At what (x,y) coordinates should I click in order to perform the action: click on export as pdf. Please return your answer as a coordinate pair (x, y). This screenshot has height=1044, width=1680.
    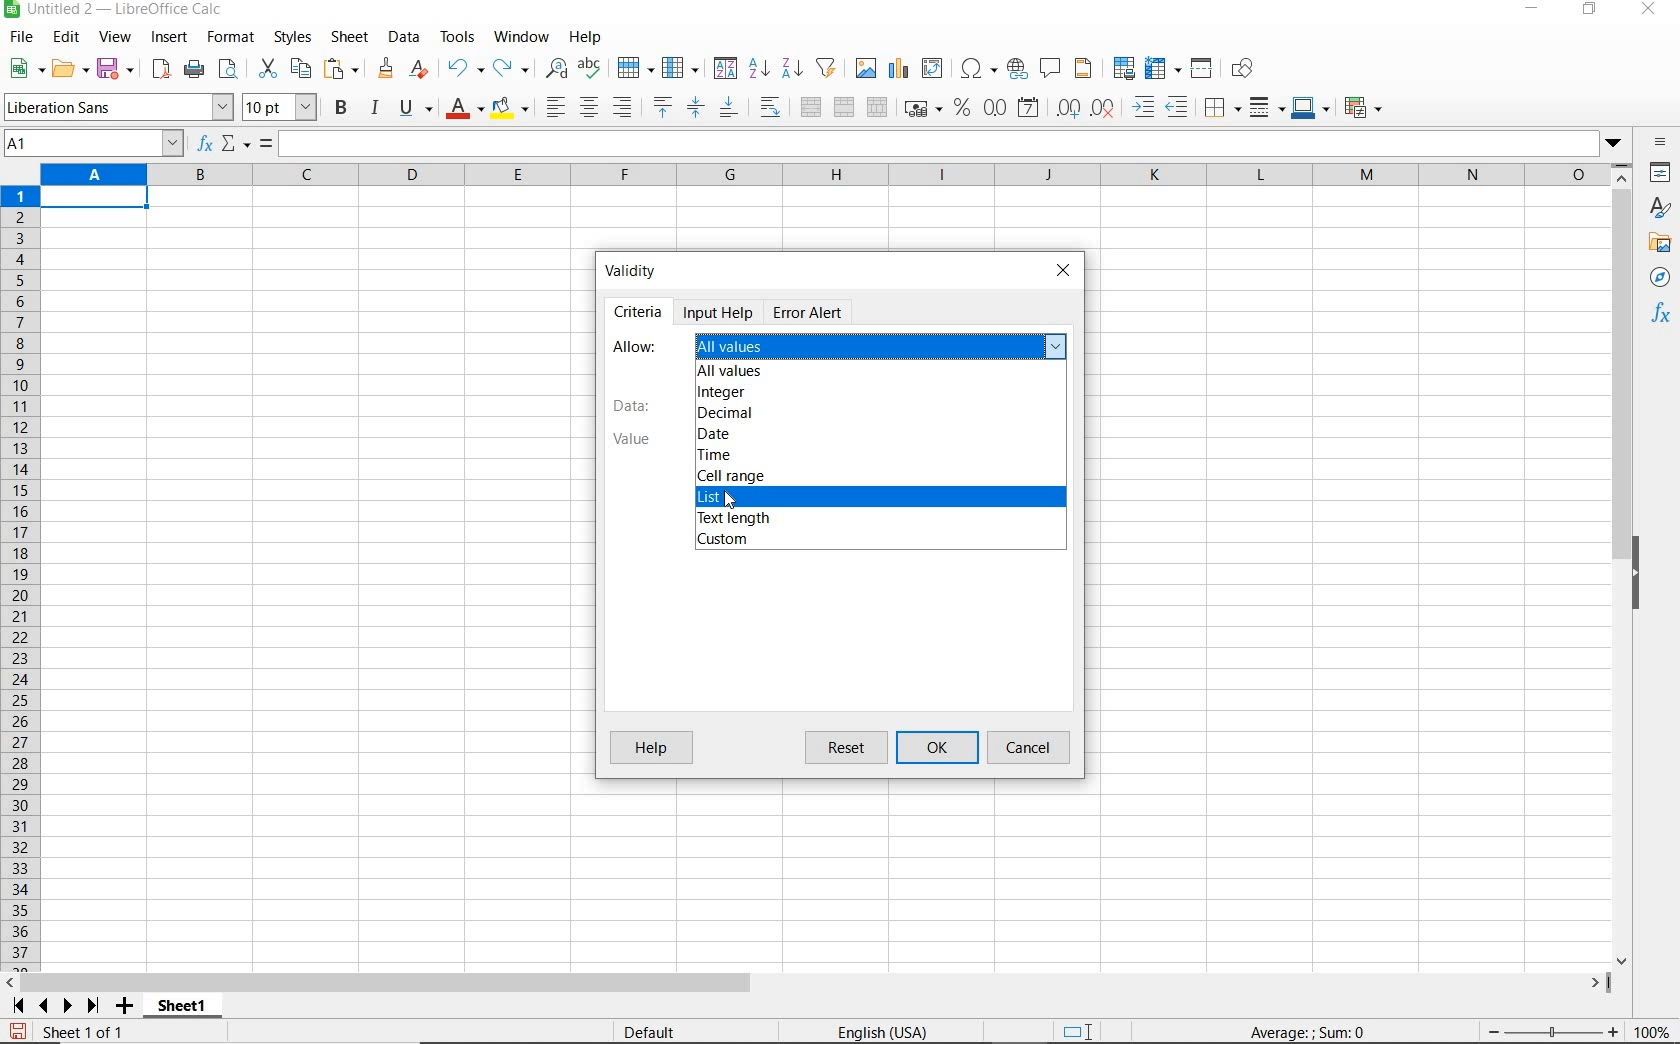
    Looking at the image, I should click on (160, 69).